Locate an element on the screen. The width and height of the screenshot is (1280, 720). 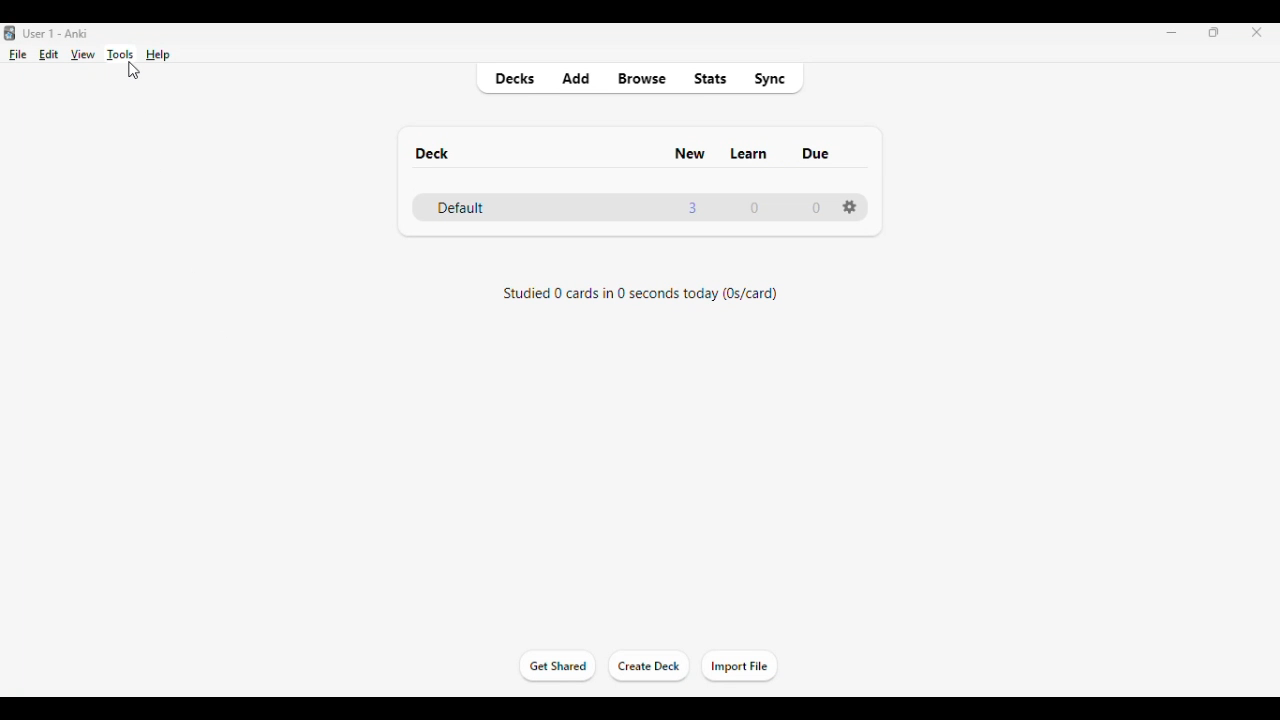
browse is located at coordinates (642, 78).